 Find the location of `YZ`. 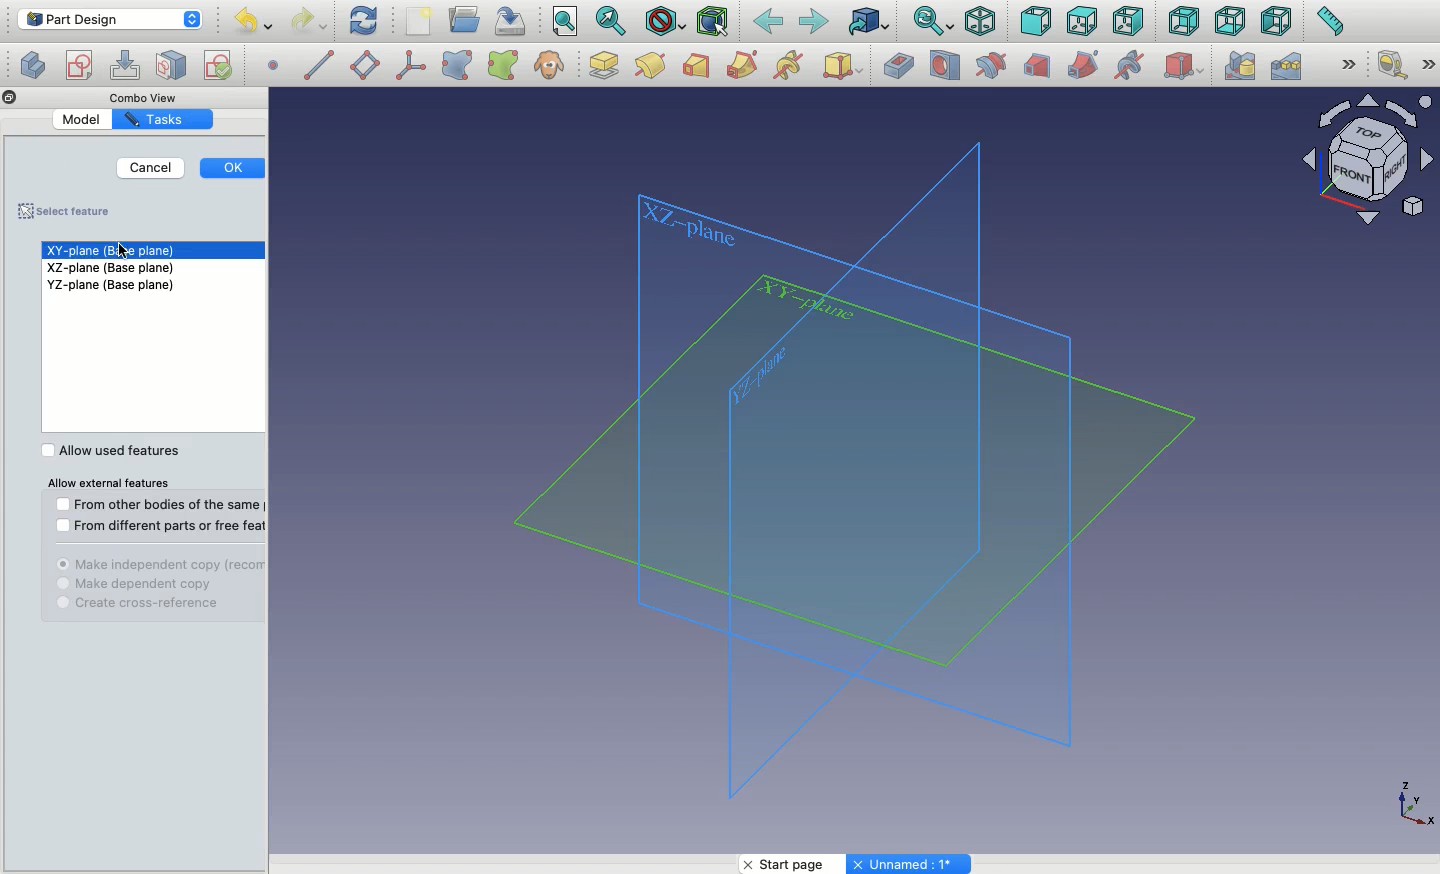

YZ is located at coordinates (112, 286).